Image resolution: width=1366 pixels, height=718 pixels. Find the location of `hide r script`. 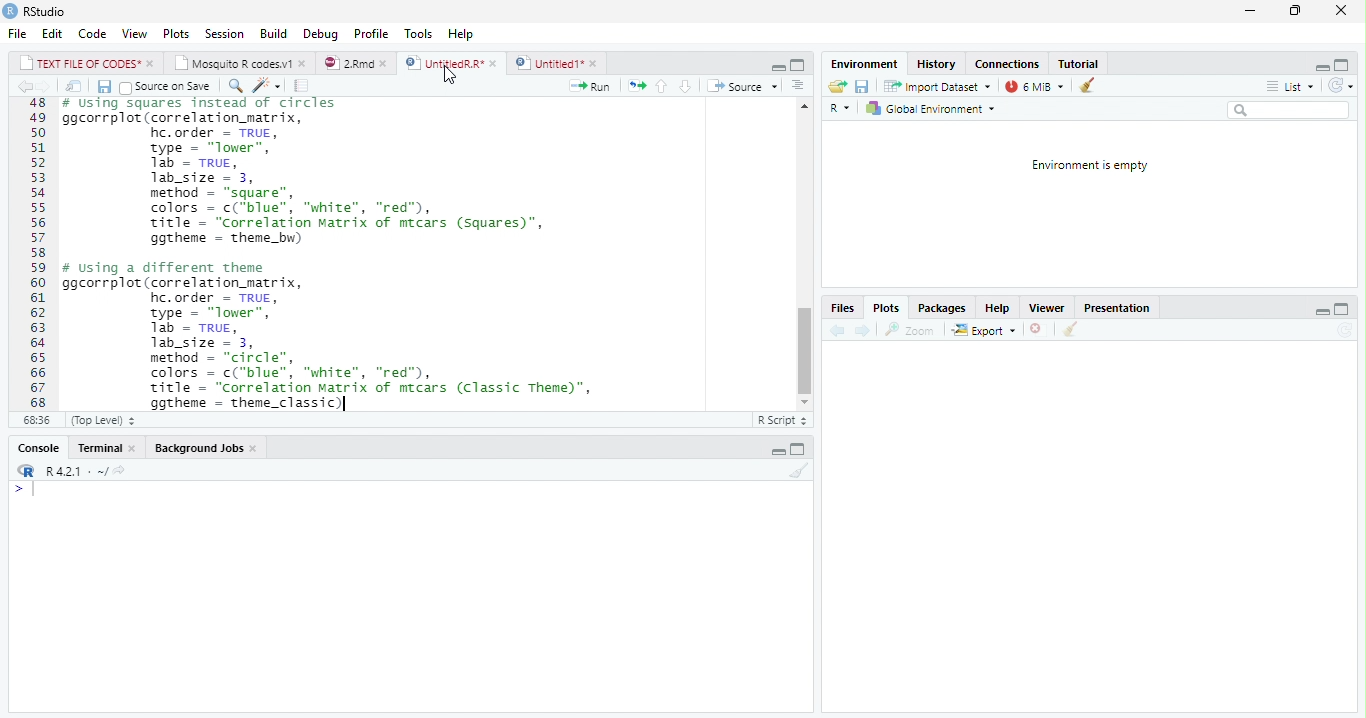

hide r script is located at coordinates (777, 450).